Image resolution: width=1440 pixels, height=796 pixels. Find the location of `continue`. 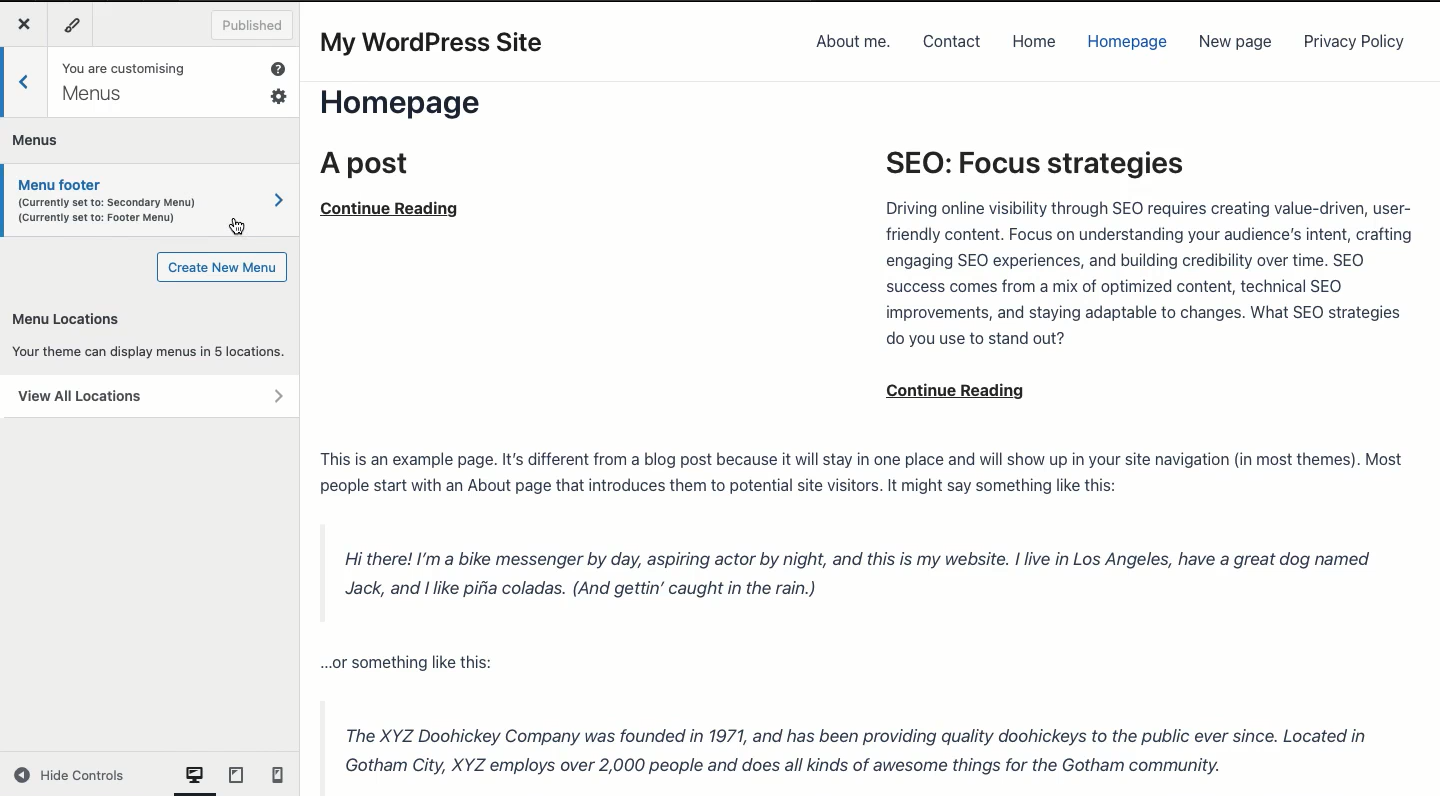

continue is located at coordinates (961, 390).